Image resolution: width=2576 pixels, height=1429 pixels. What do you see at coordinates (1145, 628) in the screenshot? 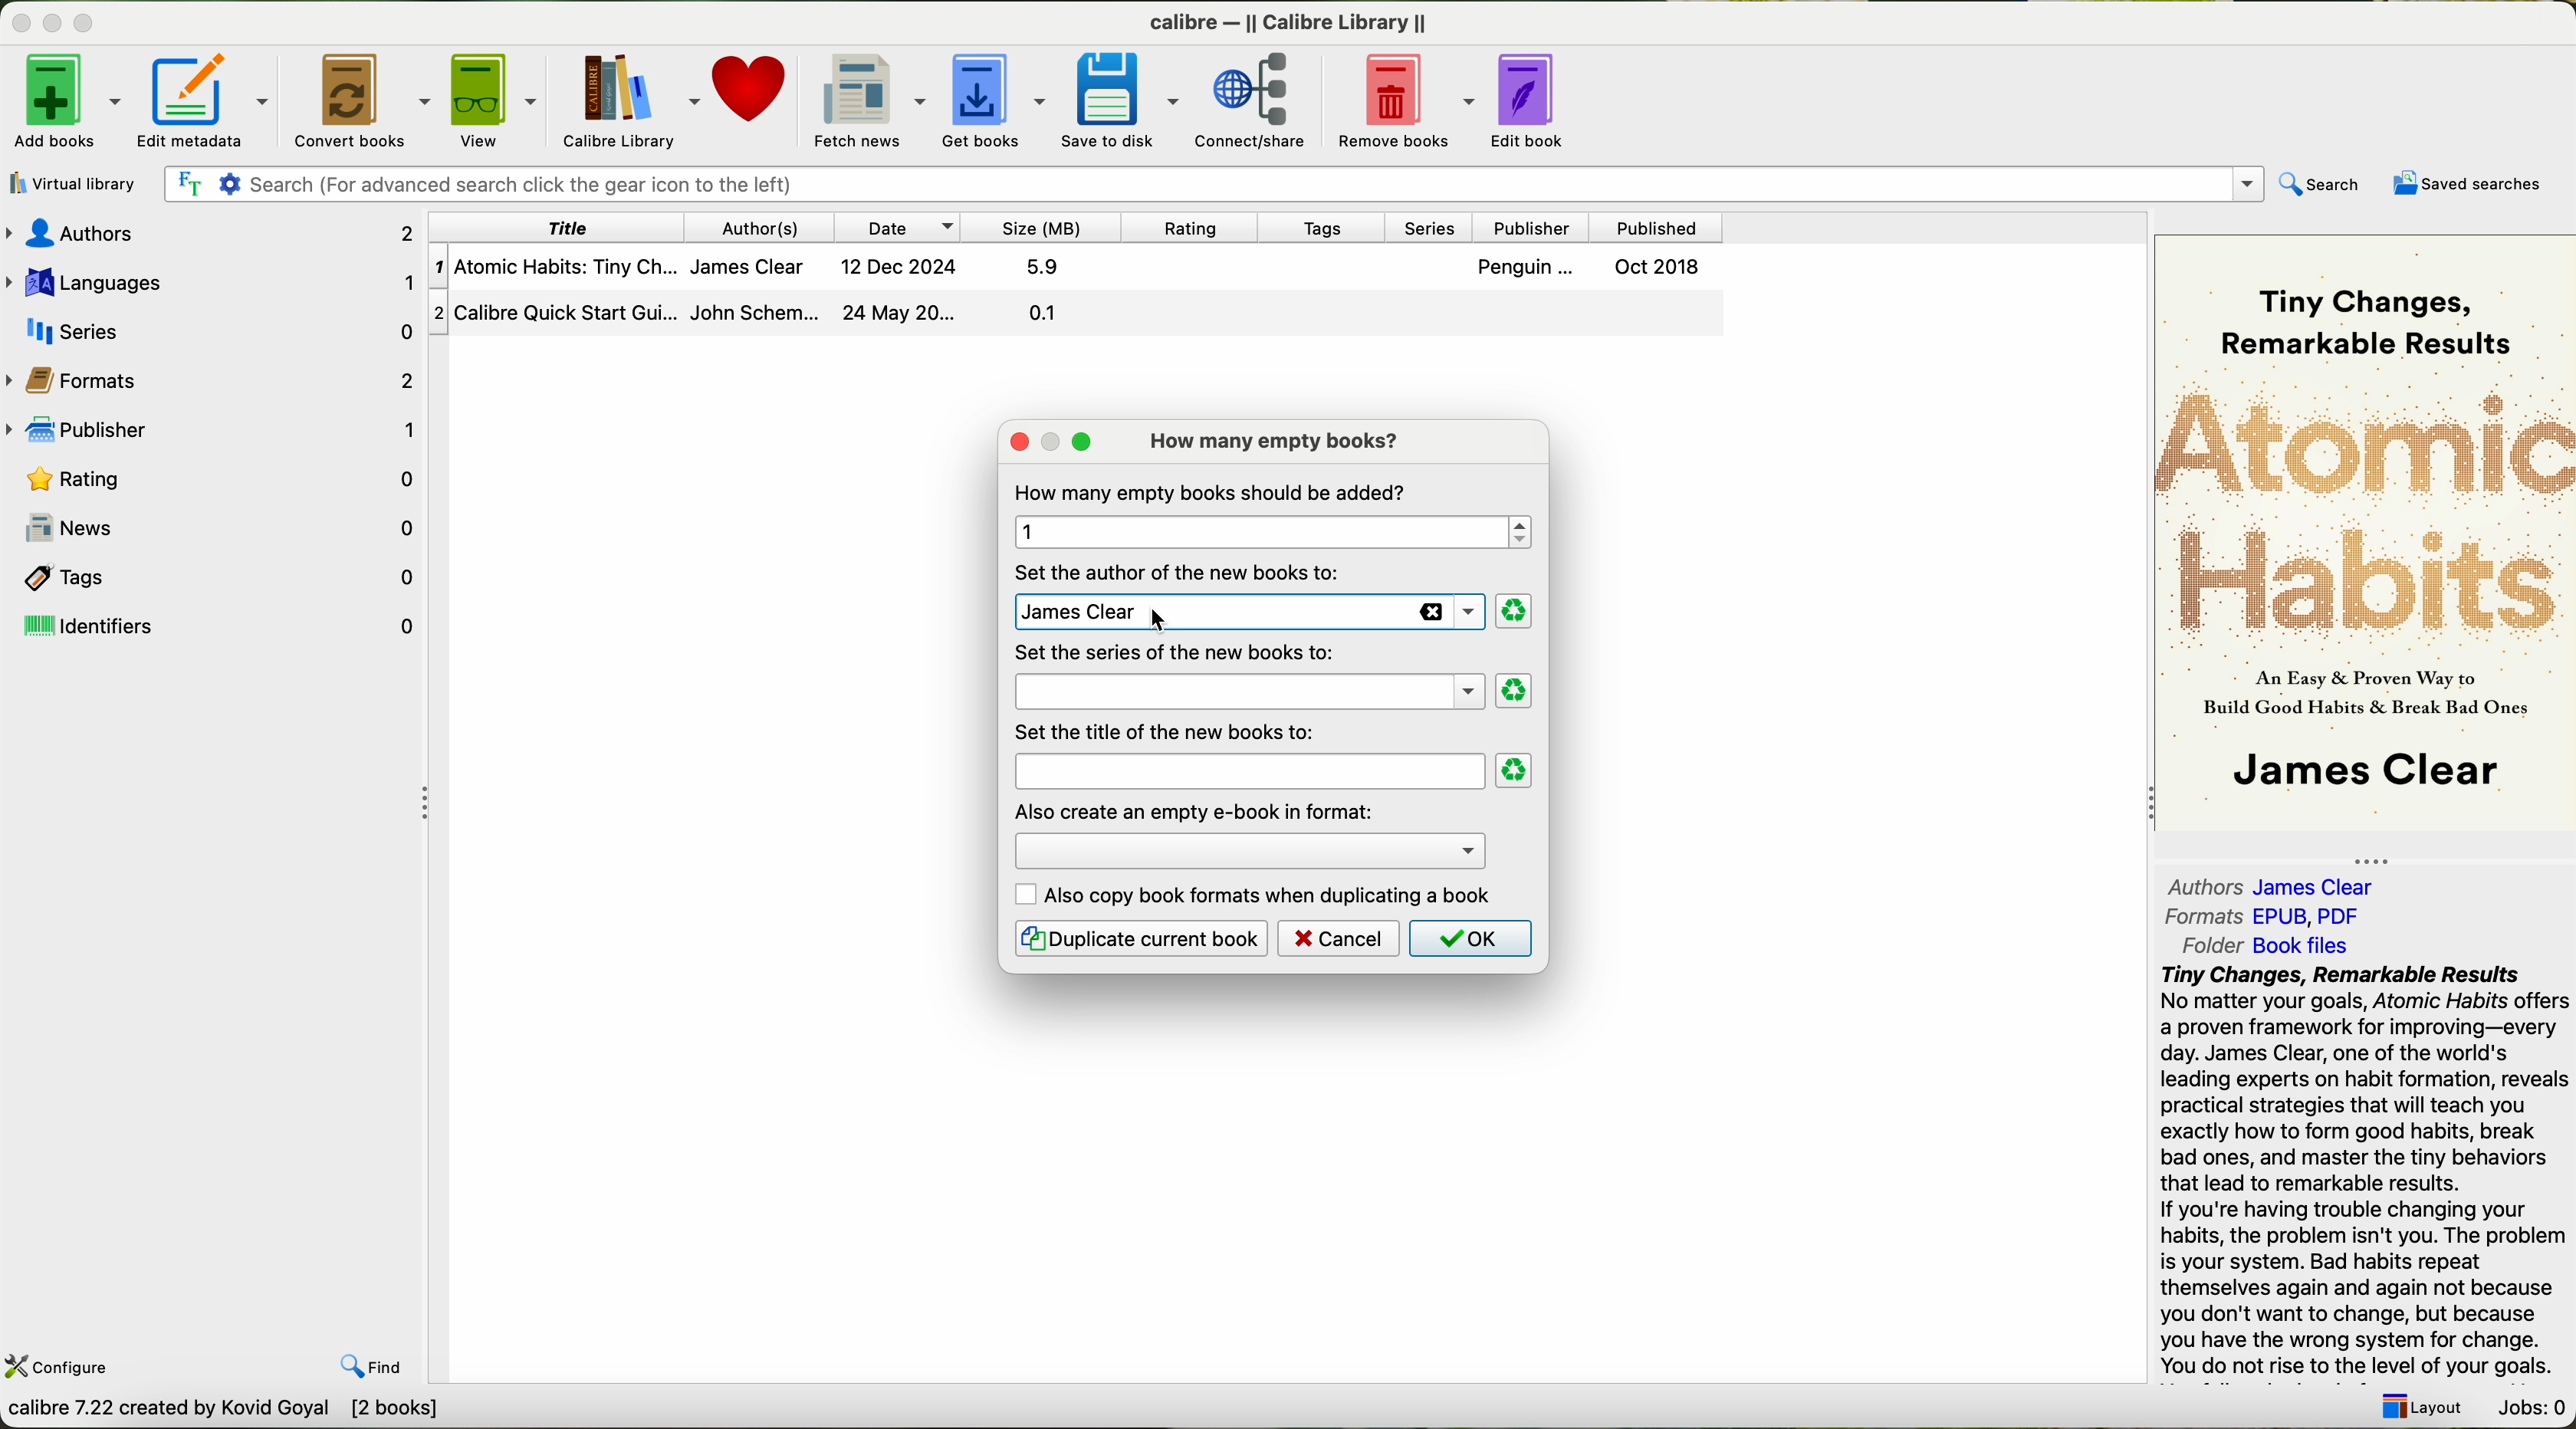
I see `cursor` at bounding box center [1145, 628].